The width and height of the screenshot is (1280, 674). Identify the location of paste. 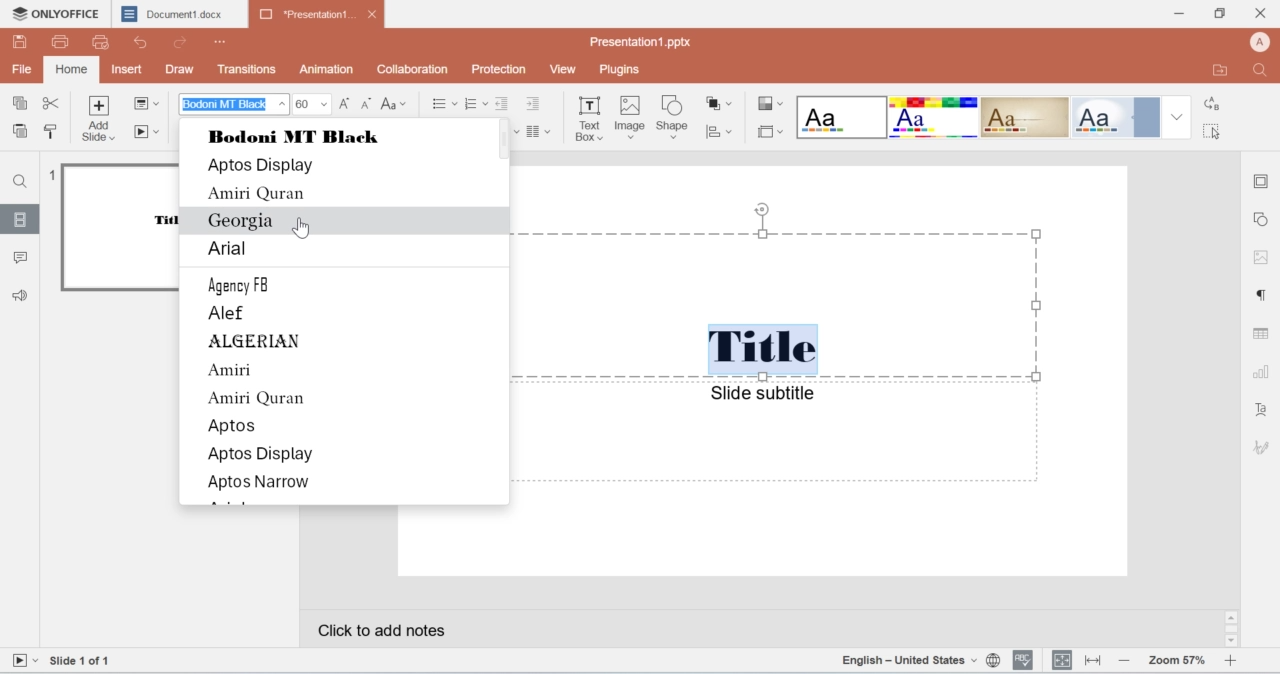
(21, 132).